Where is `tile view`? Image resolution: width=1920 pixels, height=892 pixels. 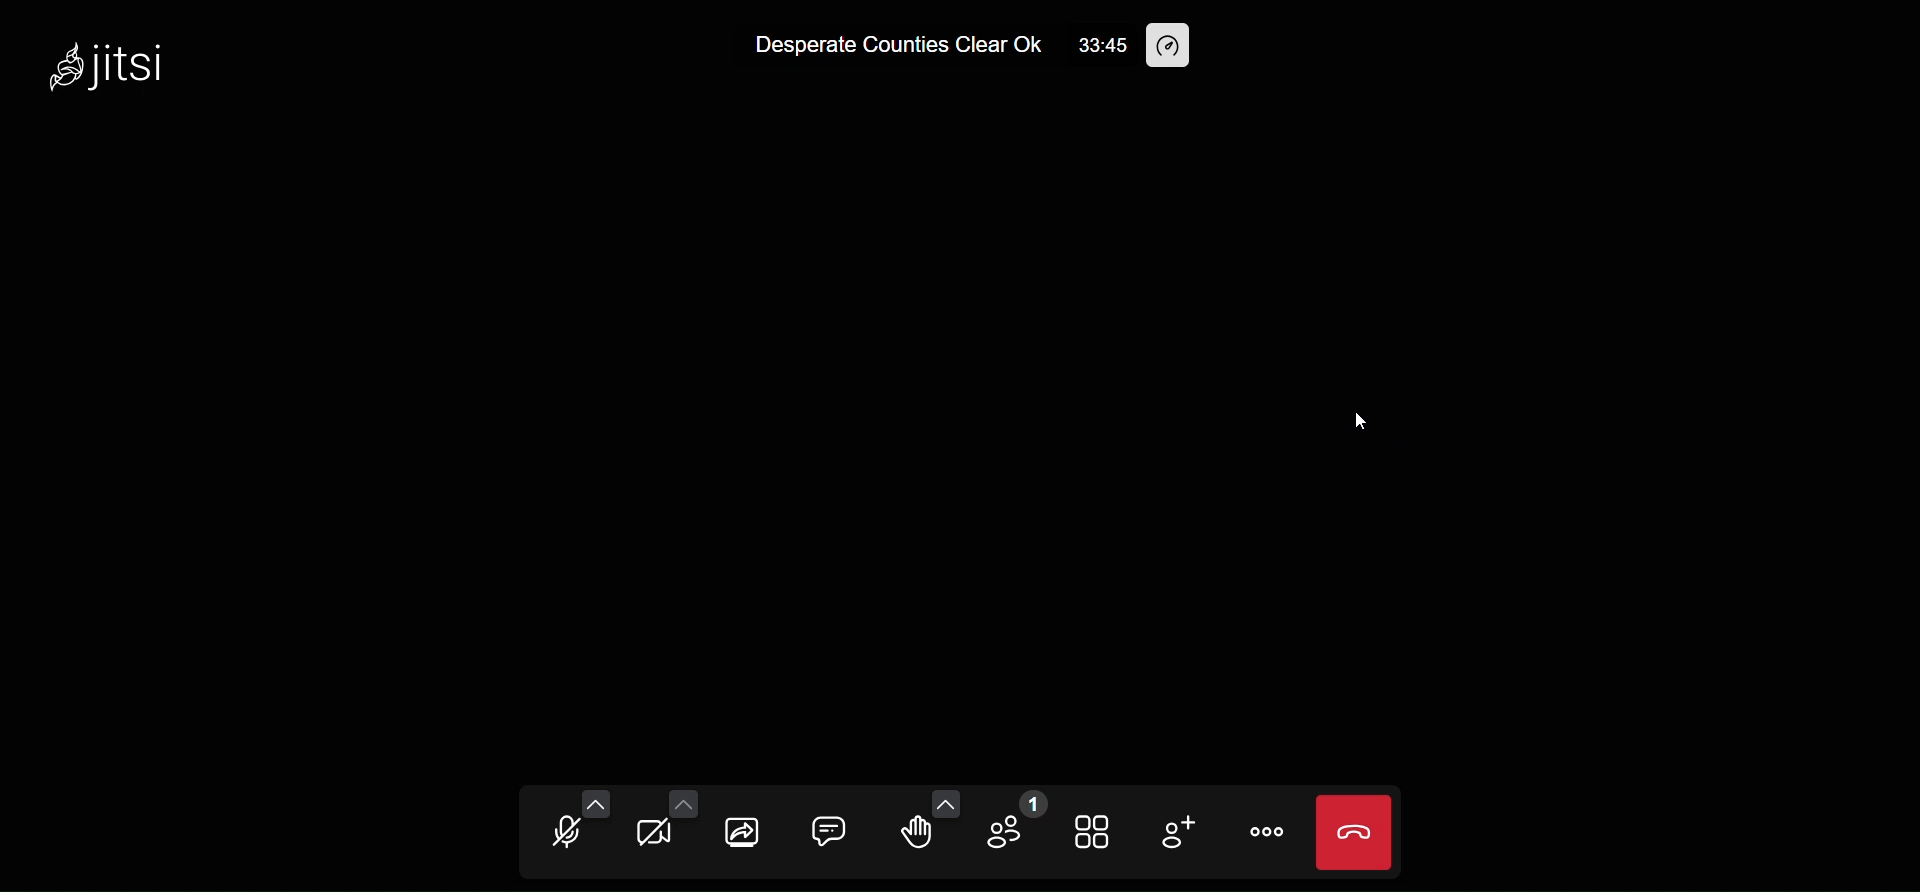 tile view is located at coordinates (1092, 831).